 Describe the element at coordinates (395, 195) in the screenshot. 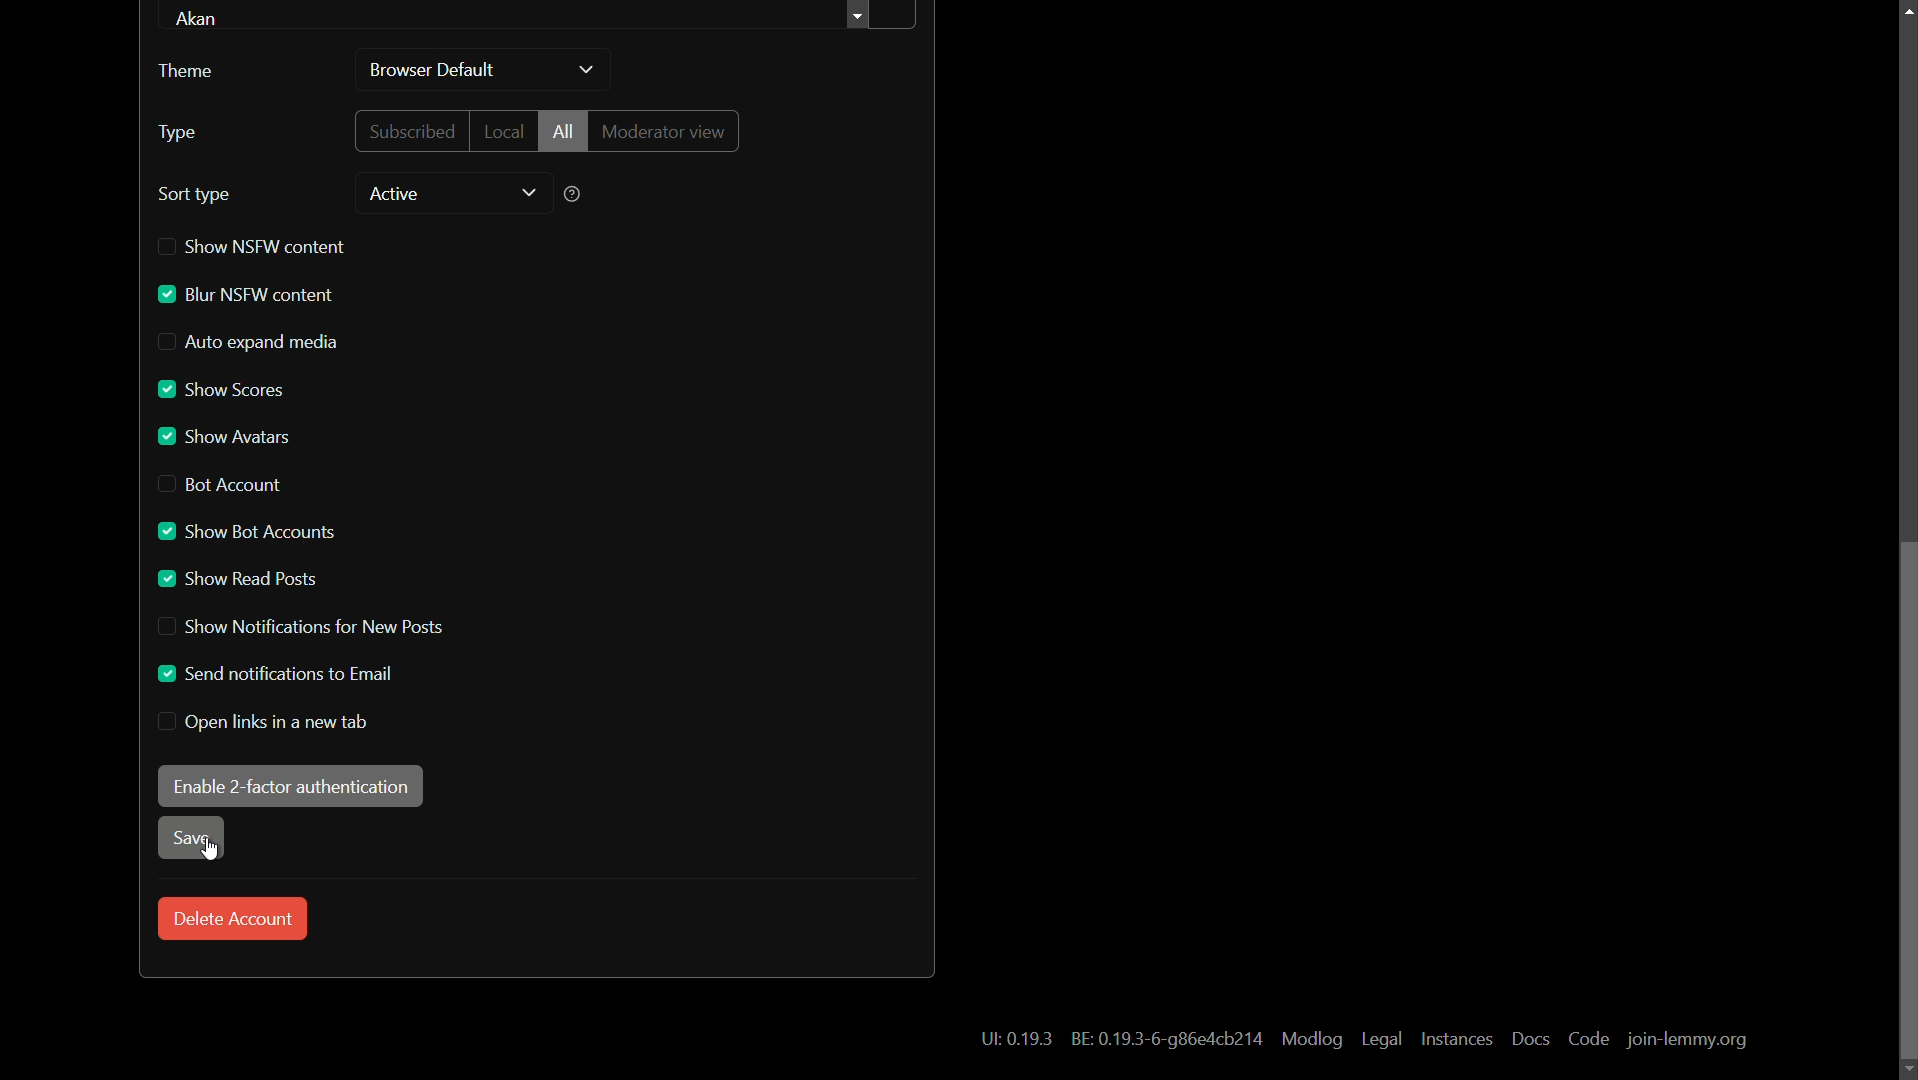

I see `active` at that location.